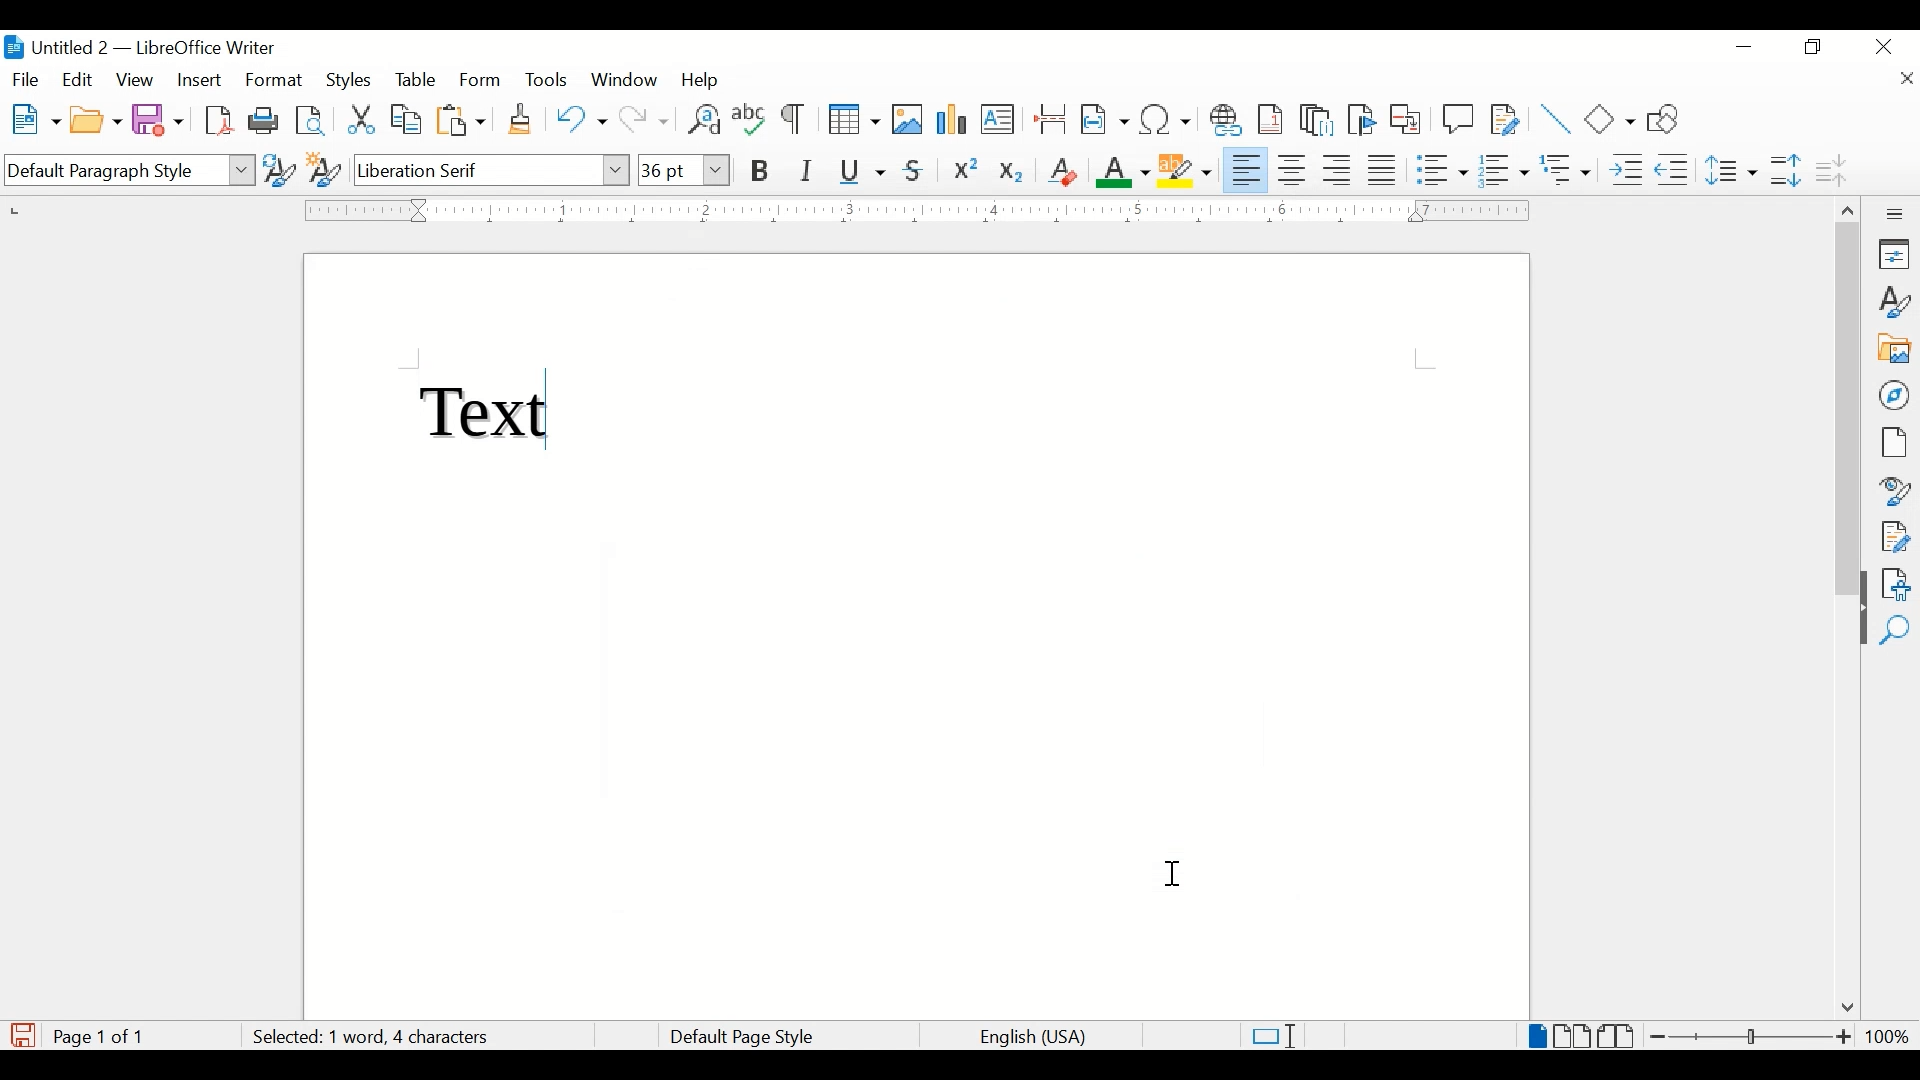 The height and width of the screenshot is (1080, 1920). Describe the element at coordinates (137, 80) in the screenshot. I see `view` at that location.